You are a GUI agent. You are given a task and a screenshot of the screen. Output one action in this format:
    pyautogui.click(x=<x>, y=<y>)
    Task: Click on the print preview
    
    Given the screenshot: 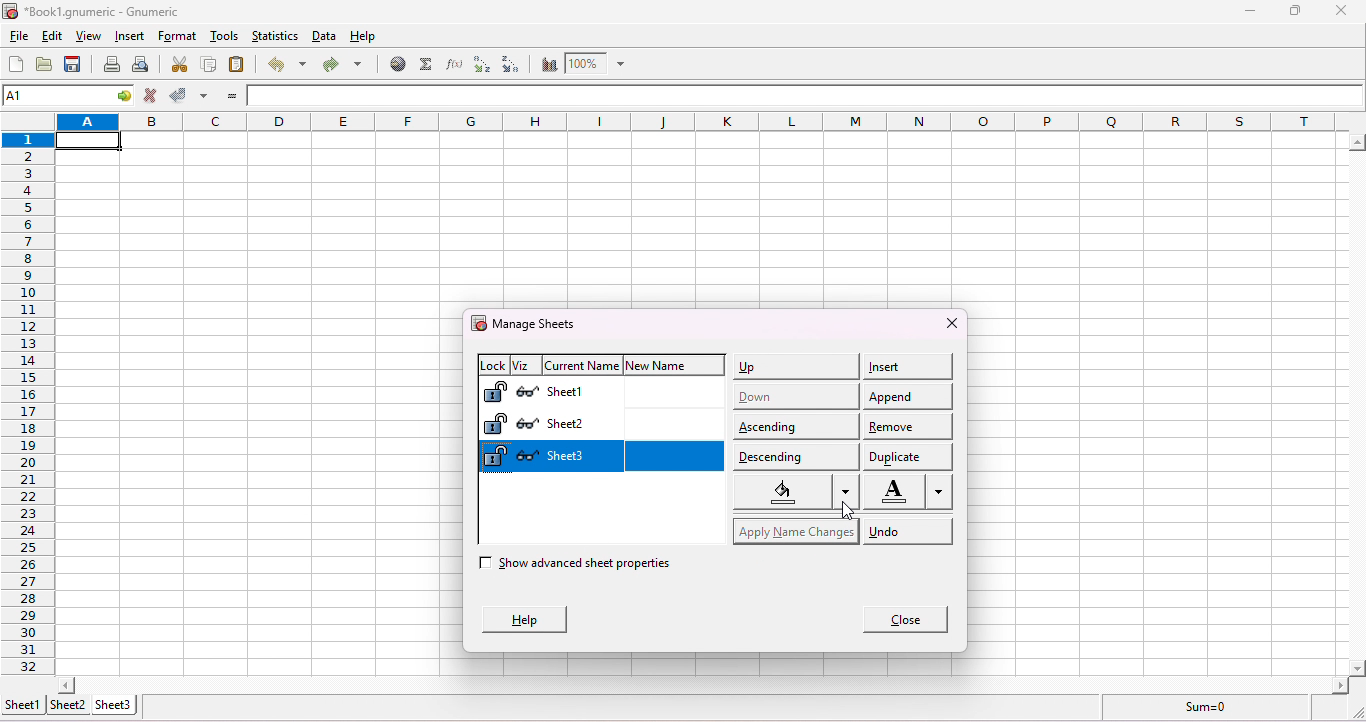 What is the action you would take?
    pyautogui.click(x=148, y=65)
    